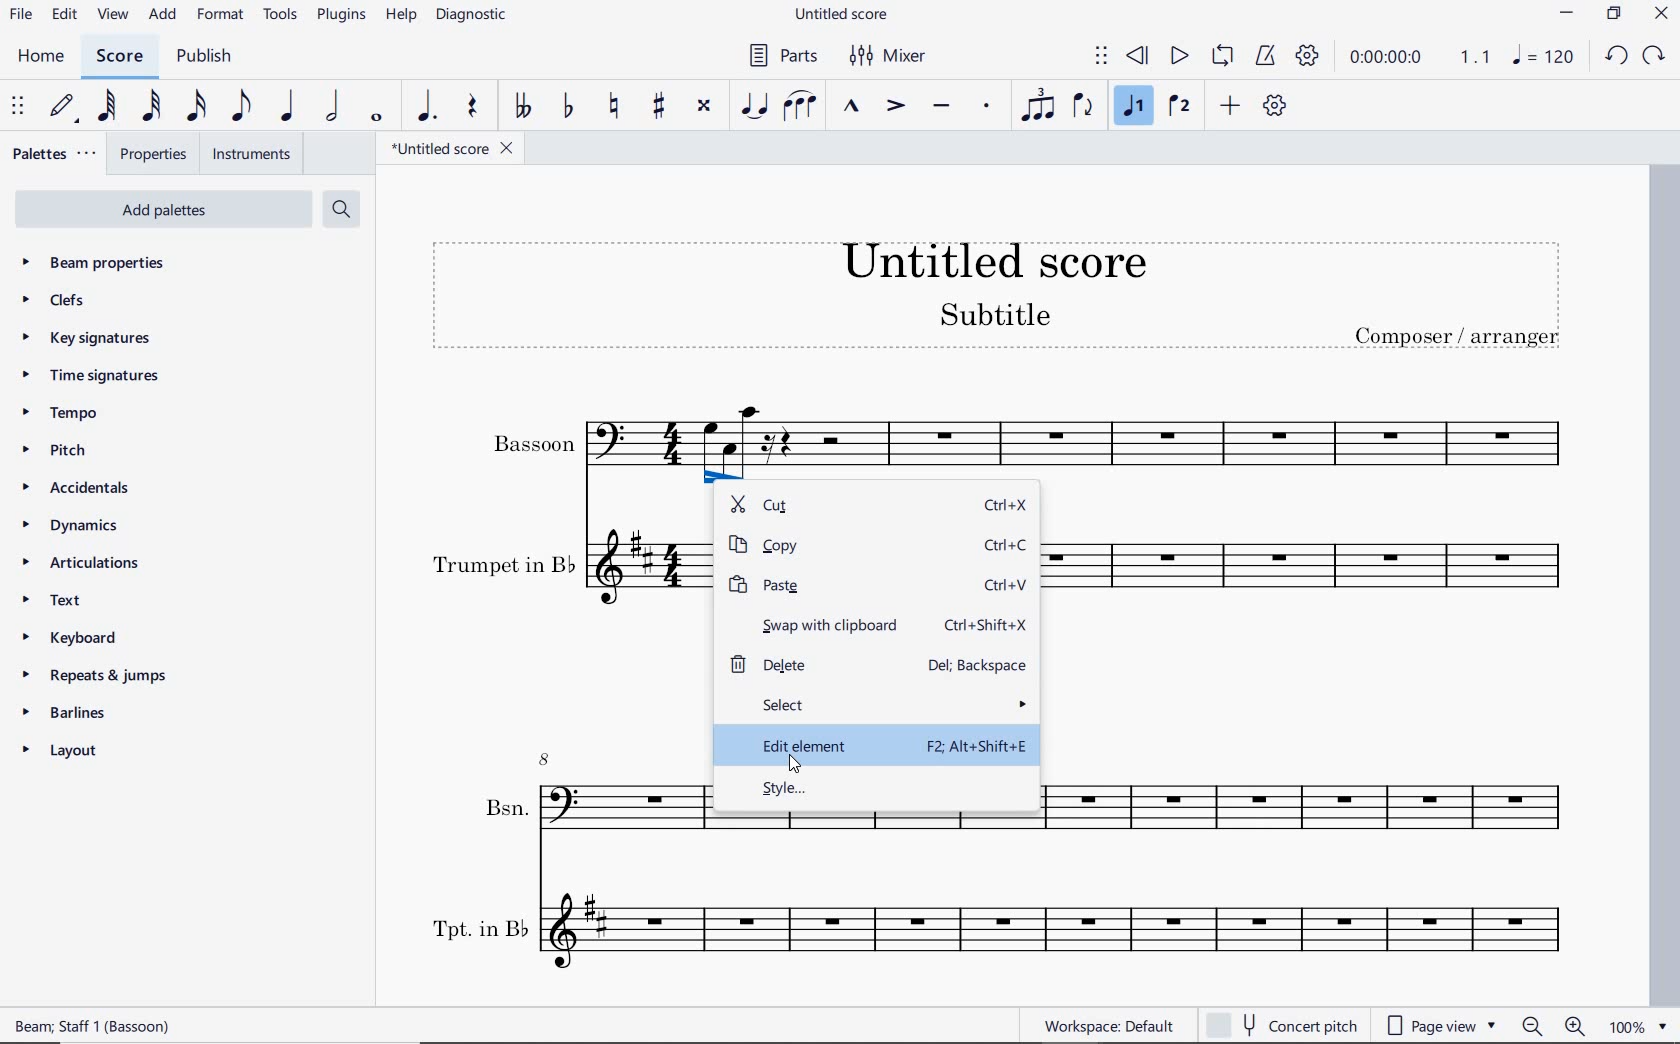  I want to click on 32nd note, so click(151, 105).